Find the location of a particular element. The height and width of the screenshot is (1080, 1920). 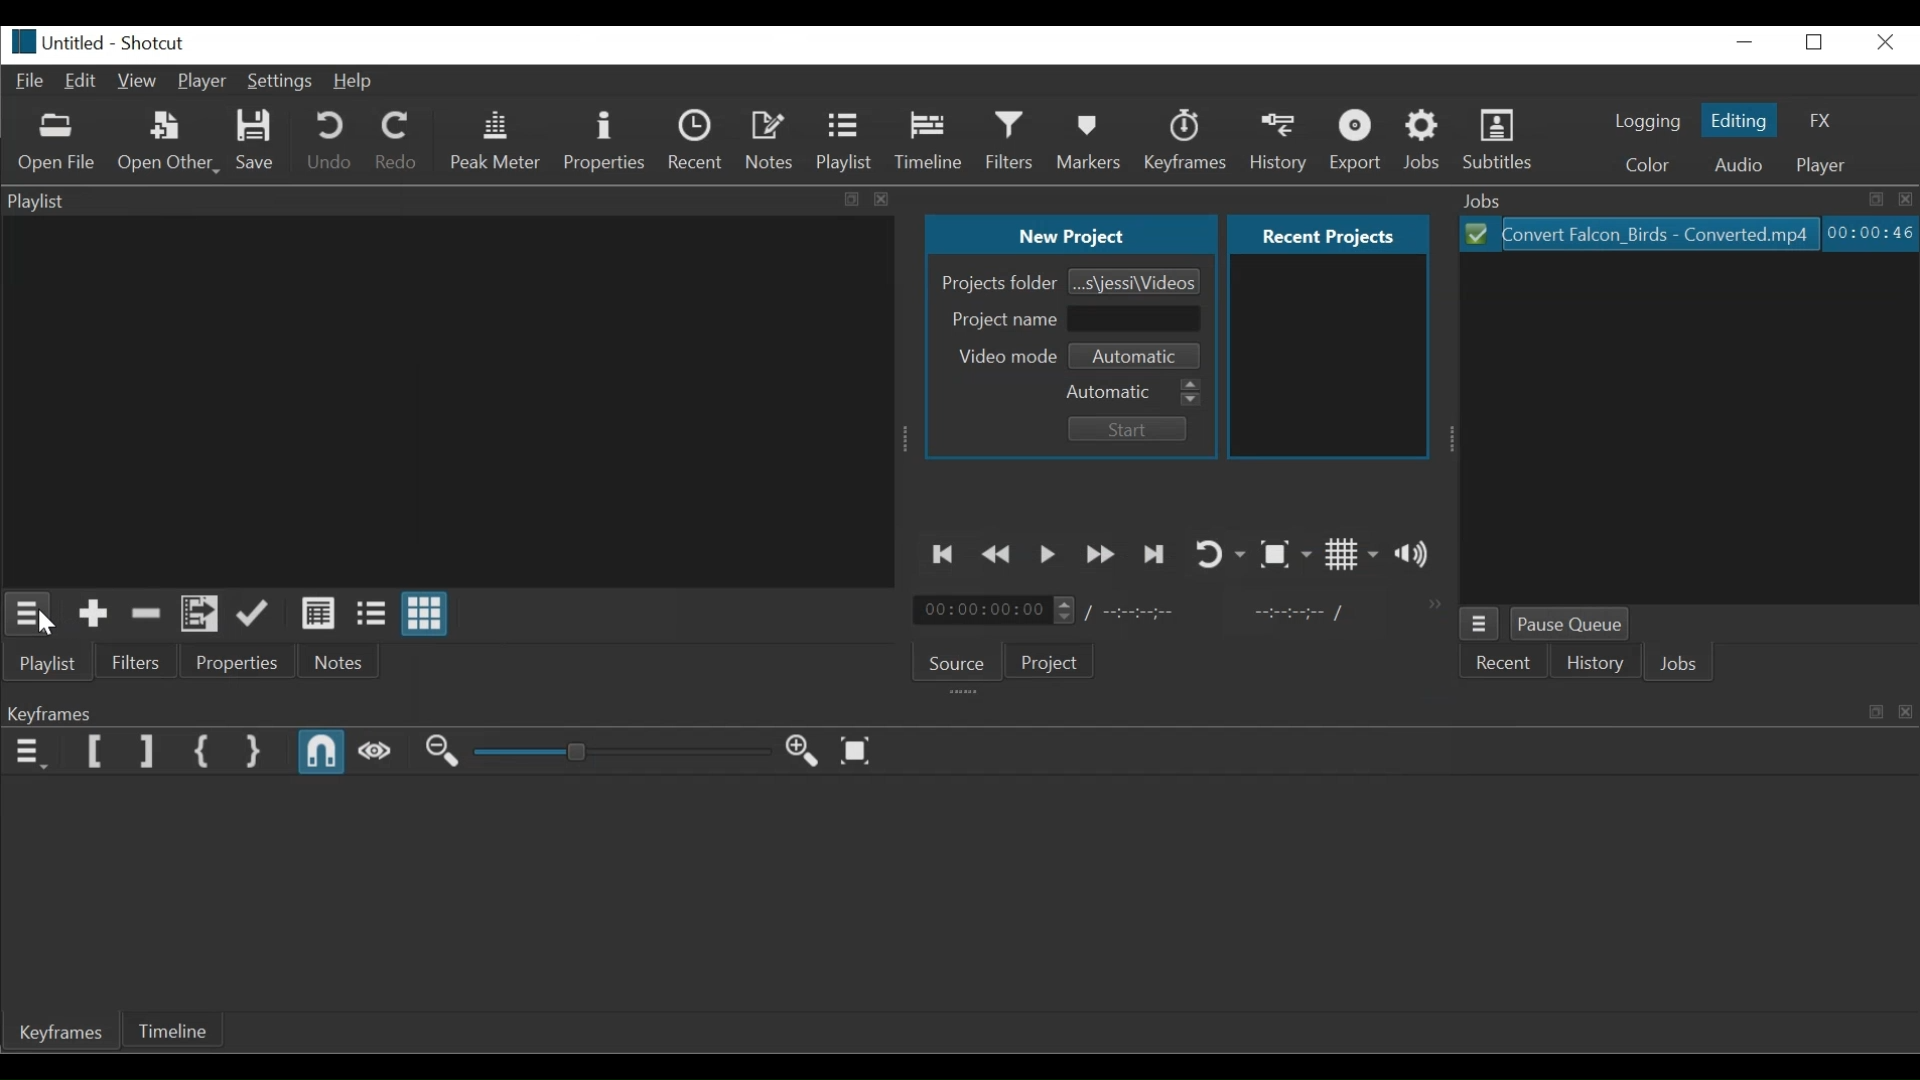

Automatic is located at coordinates (1135, 393).